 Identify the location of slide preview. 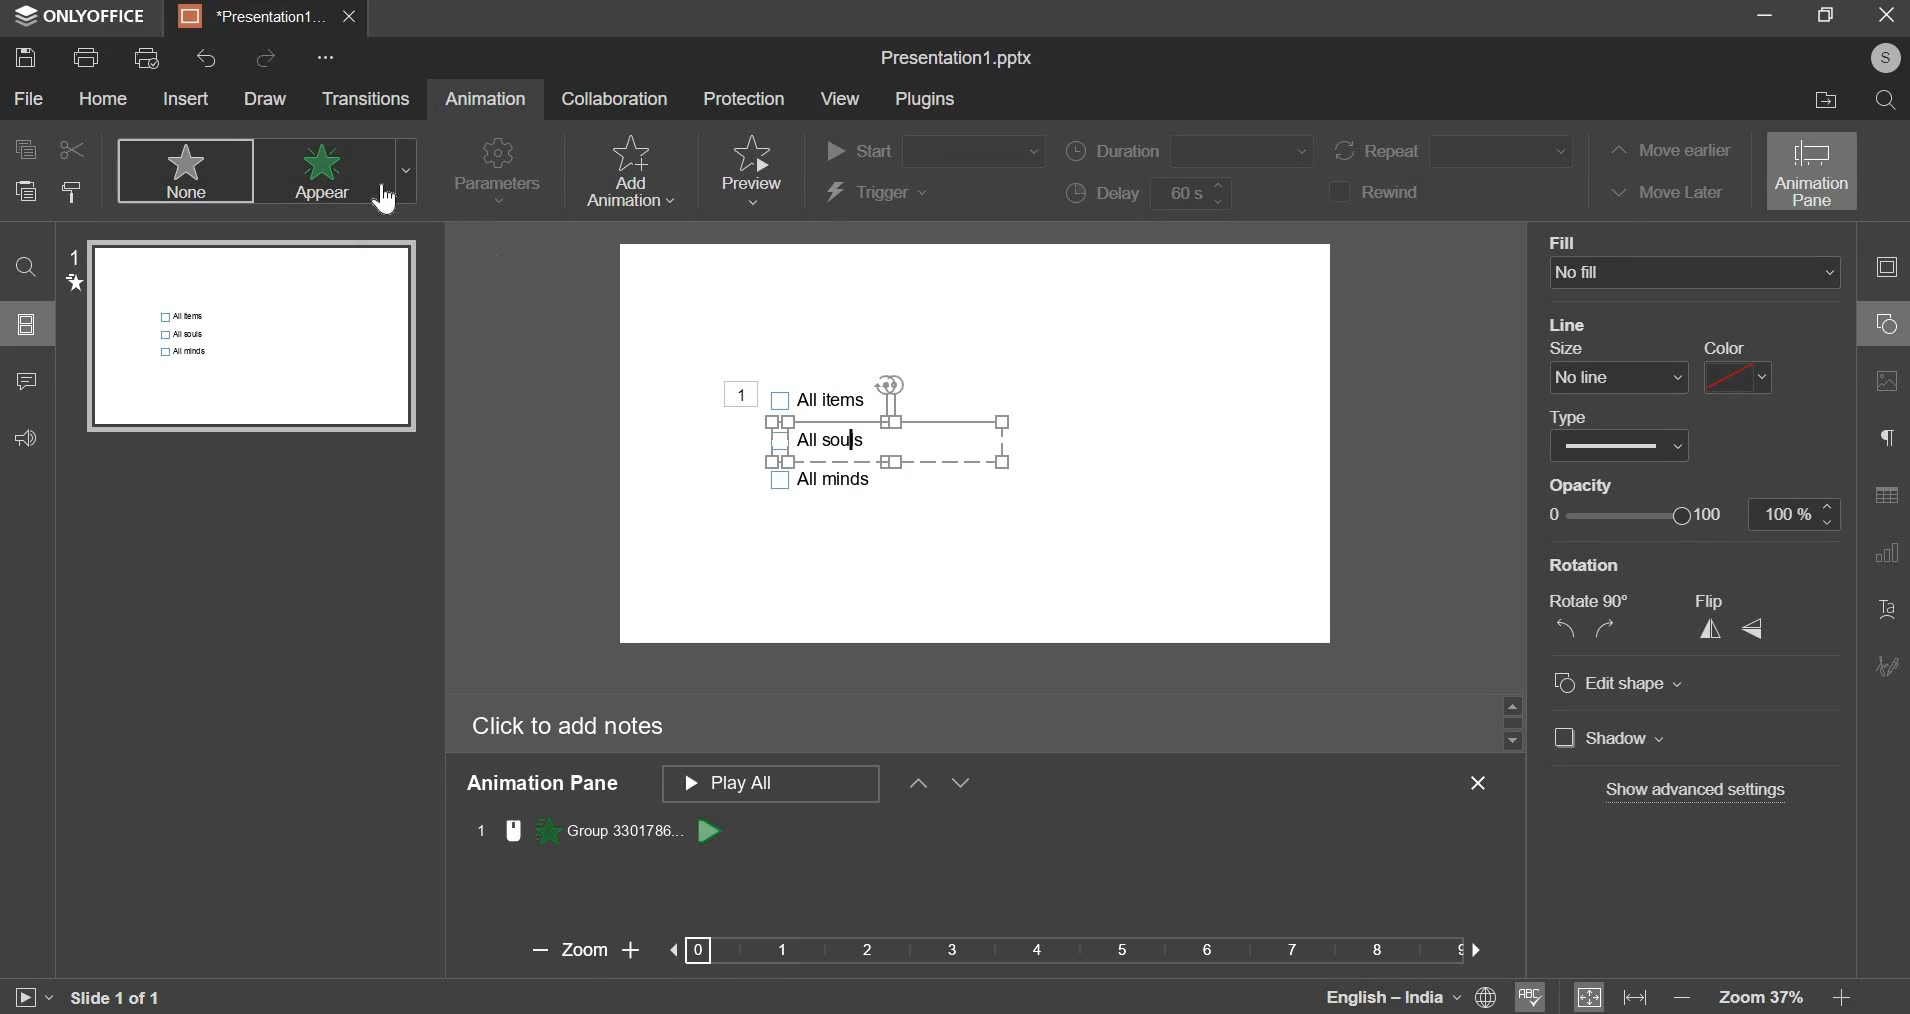
(251, 335).